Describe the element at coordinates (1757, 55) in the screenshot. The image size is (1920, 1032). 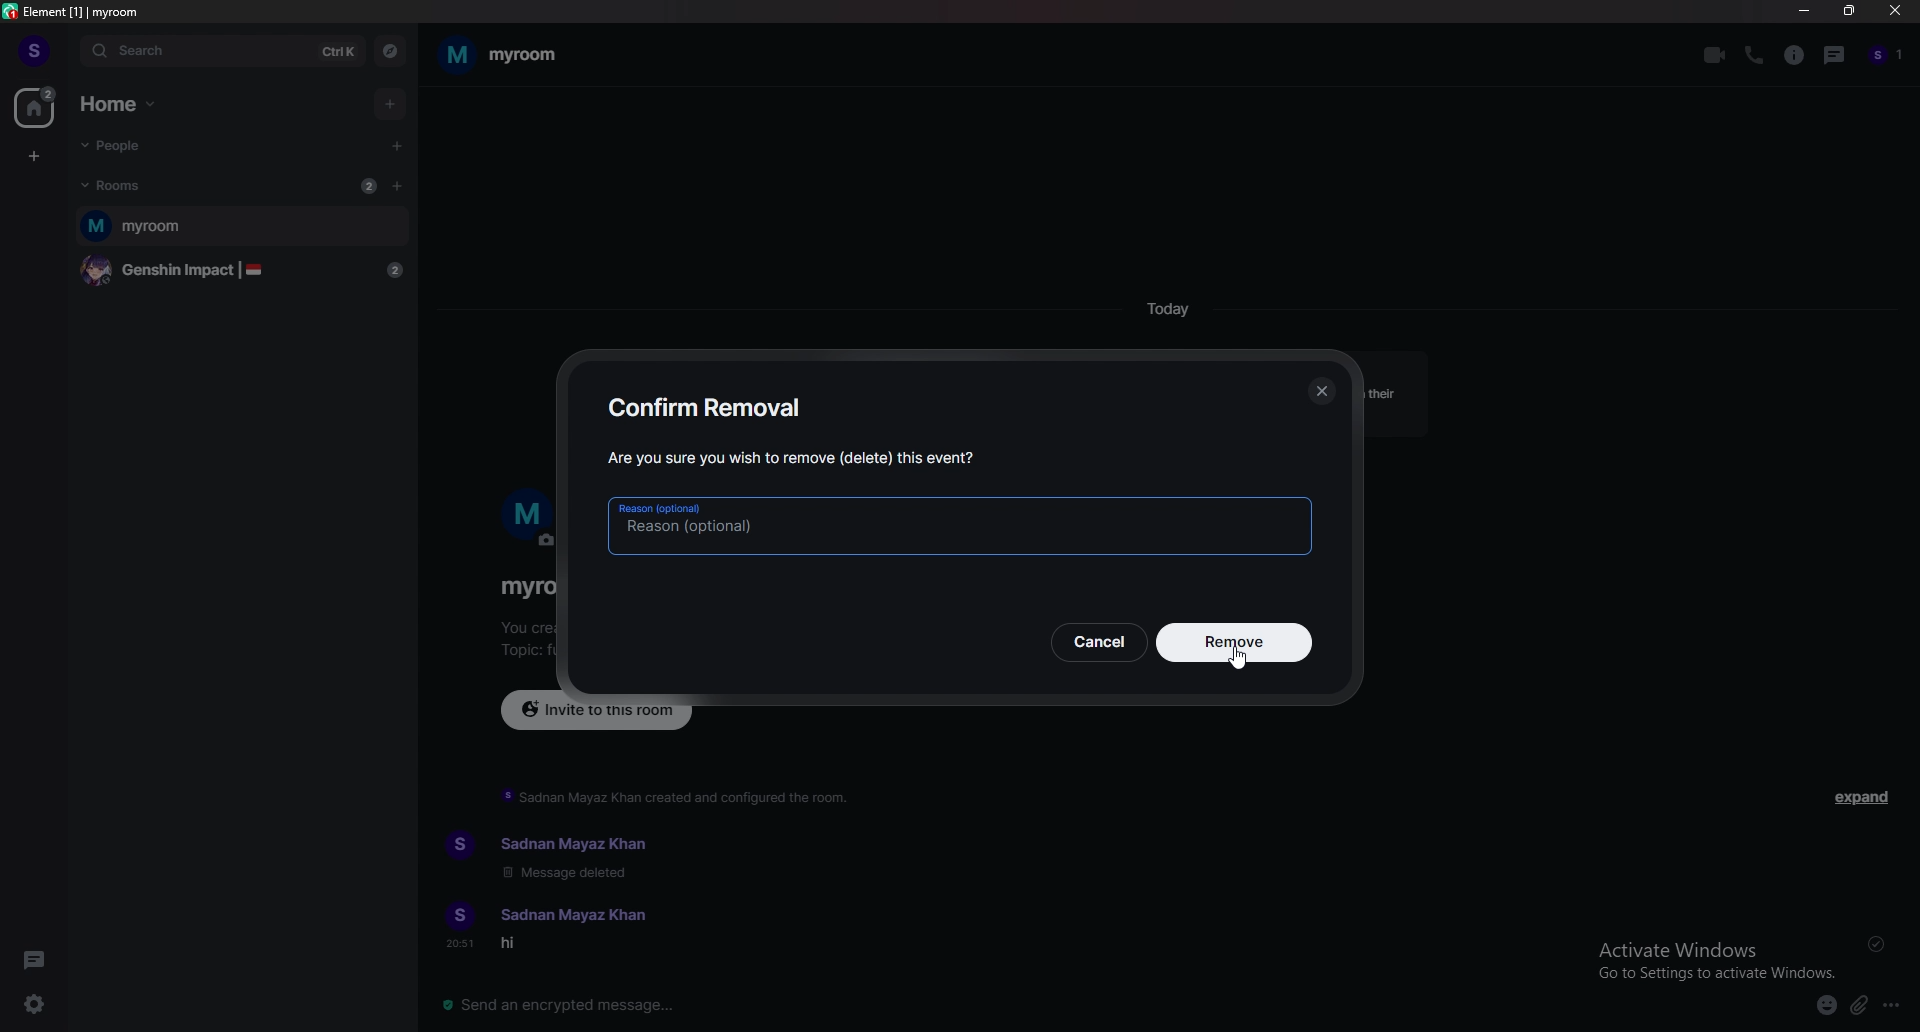
I see `voice call` at that location.